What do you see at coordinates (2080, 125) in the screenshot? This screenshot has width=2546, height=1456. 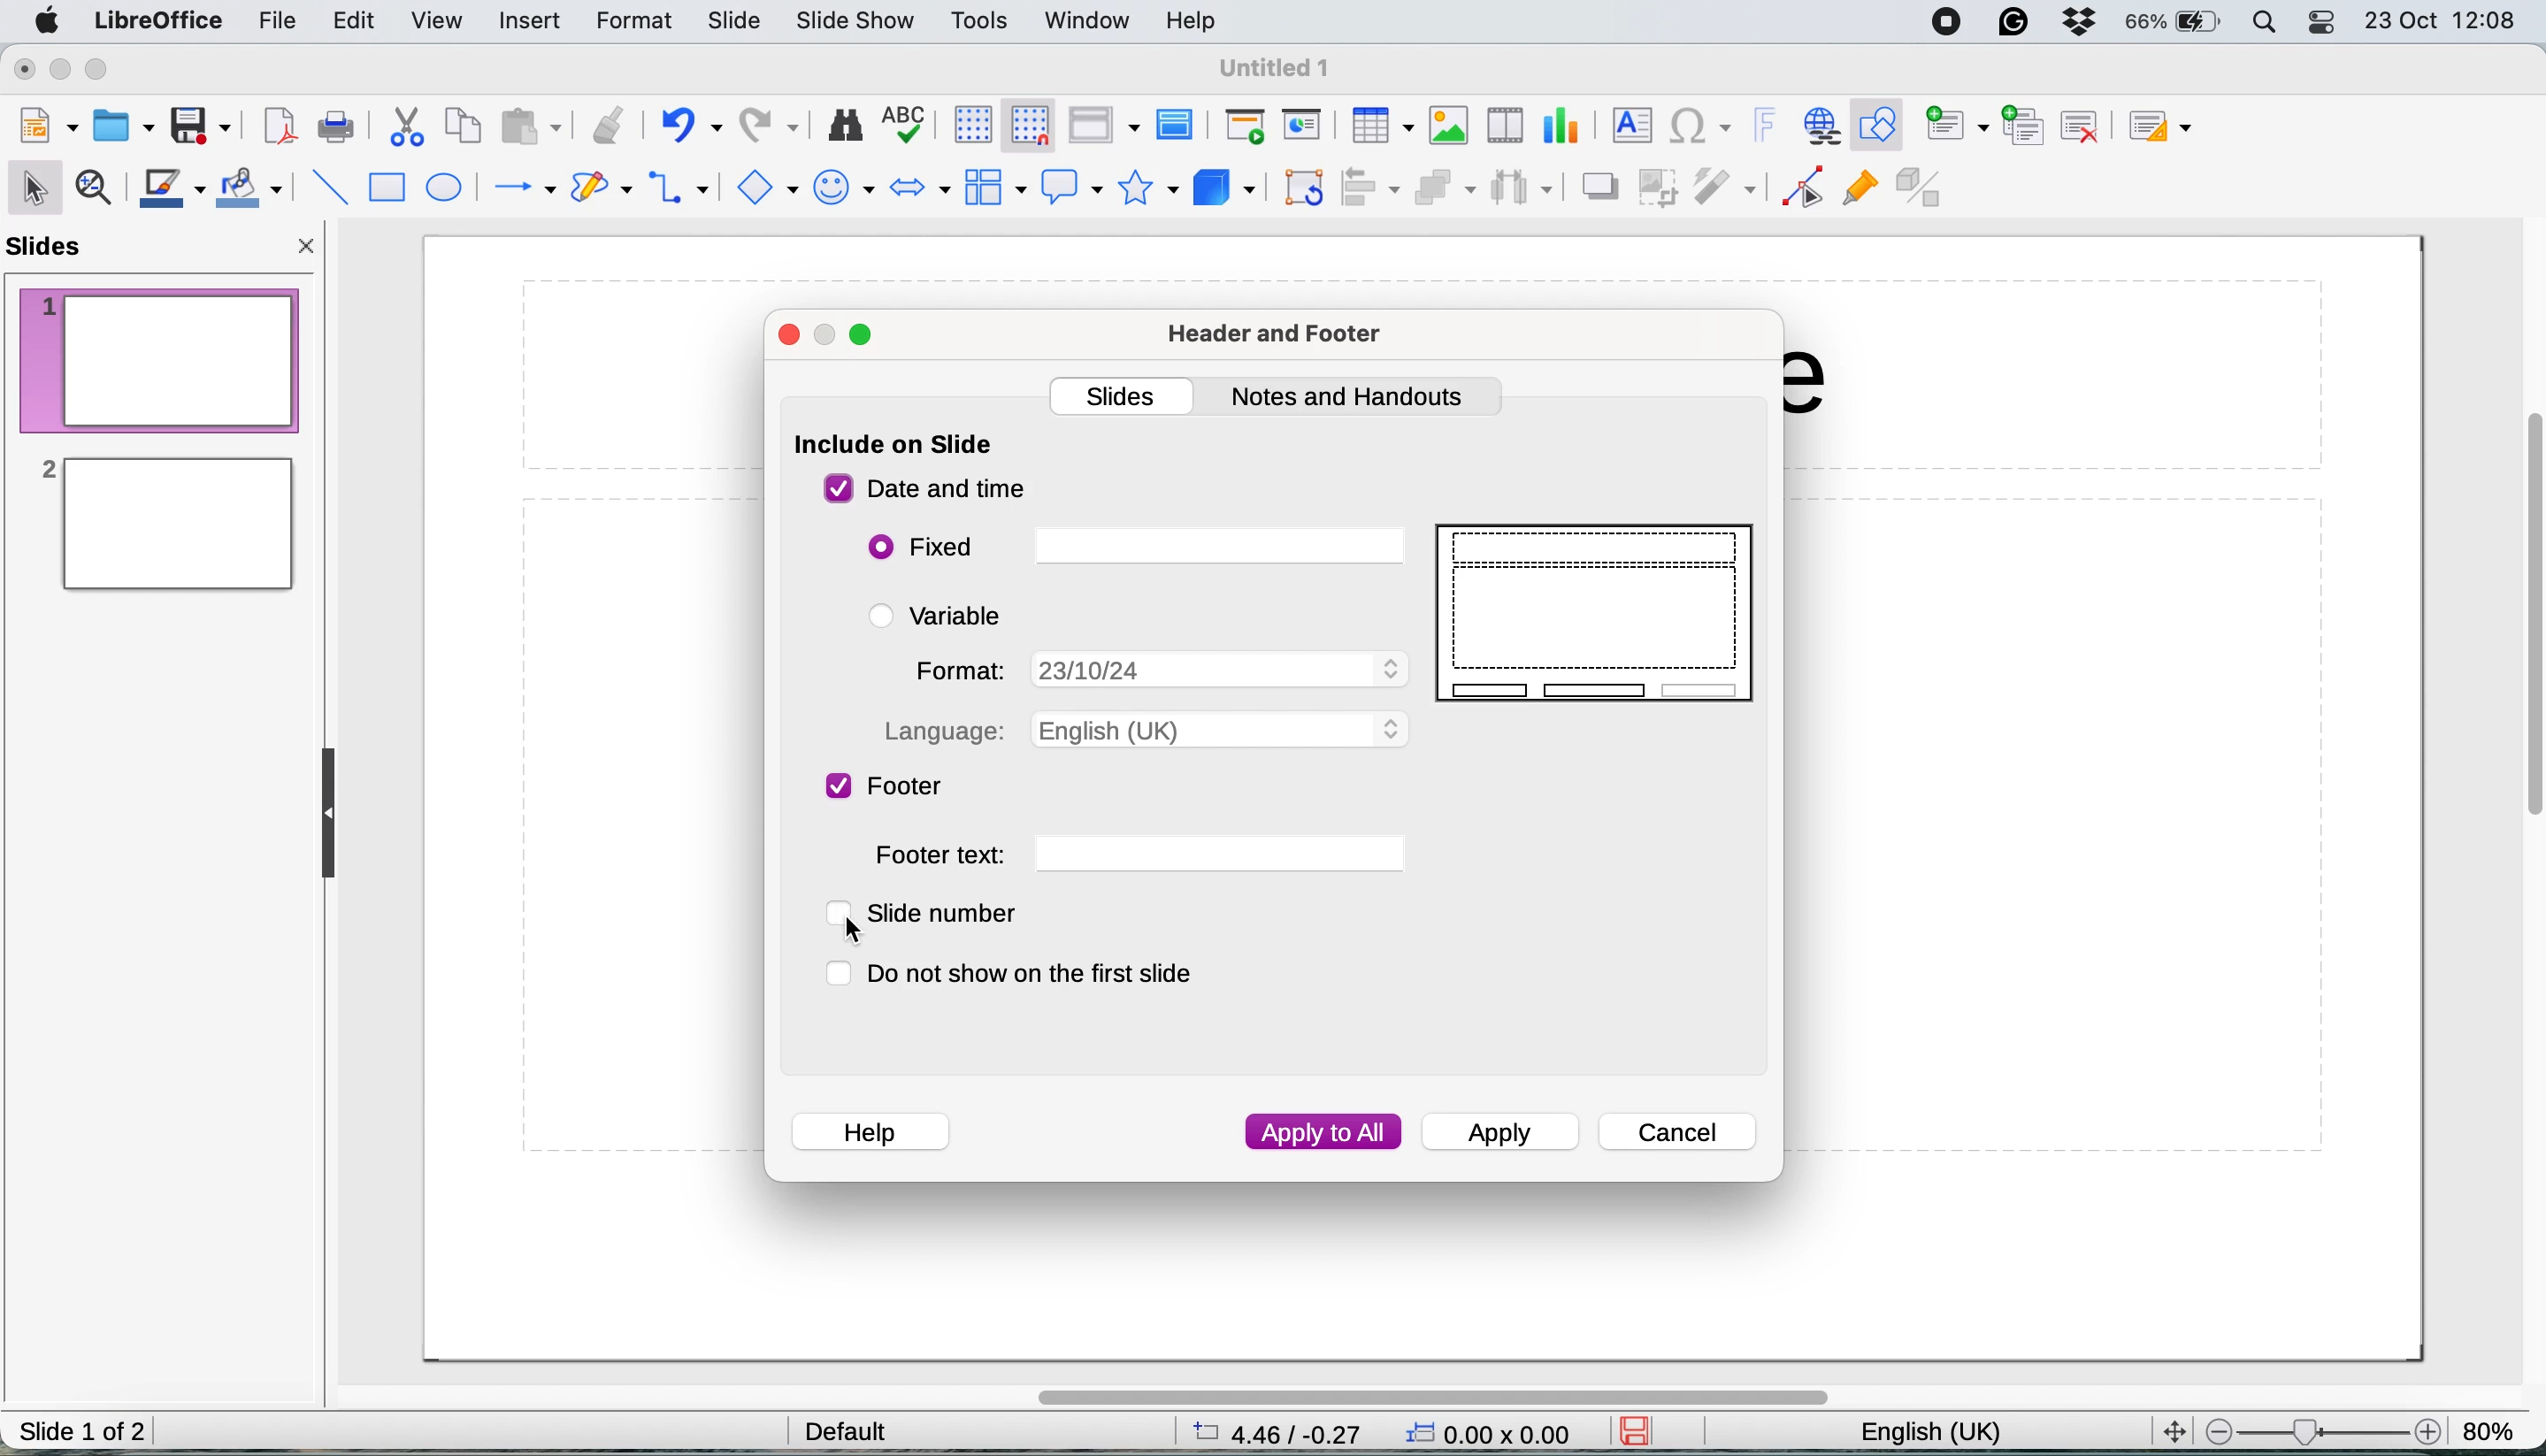 I see `delete slide` at bounding box center [2080, 125].